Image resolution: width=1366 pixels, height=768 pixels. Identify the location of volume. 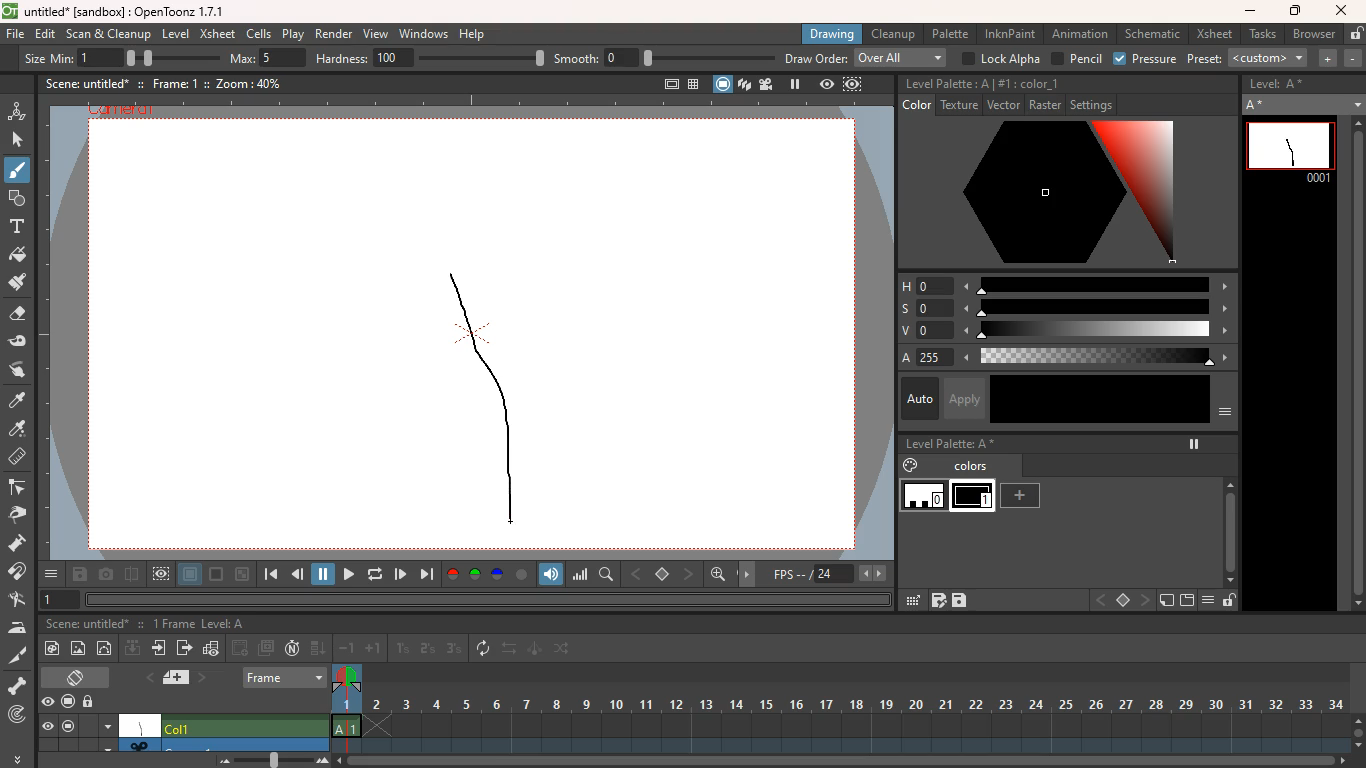
(553, 573).